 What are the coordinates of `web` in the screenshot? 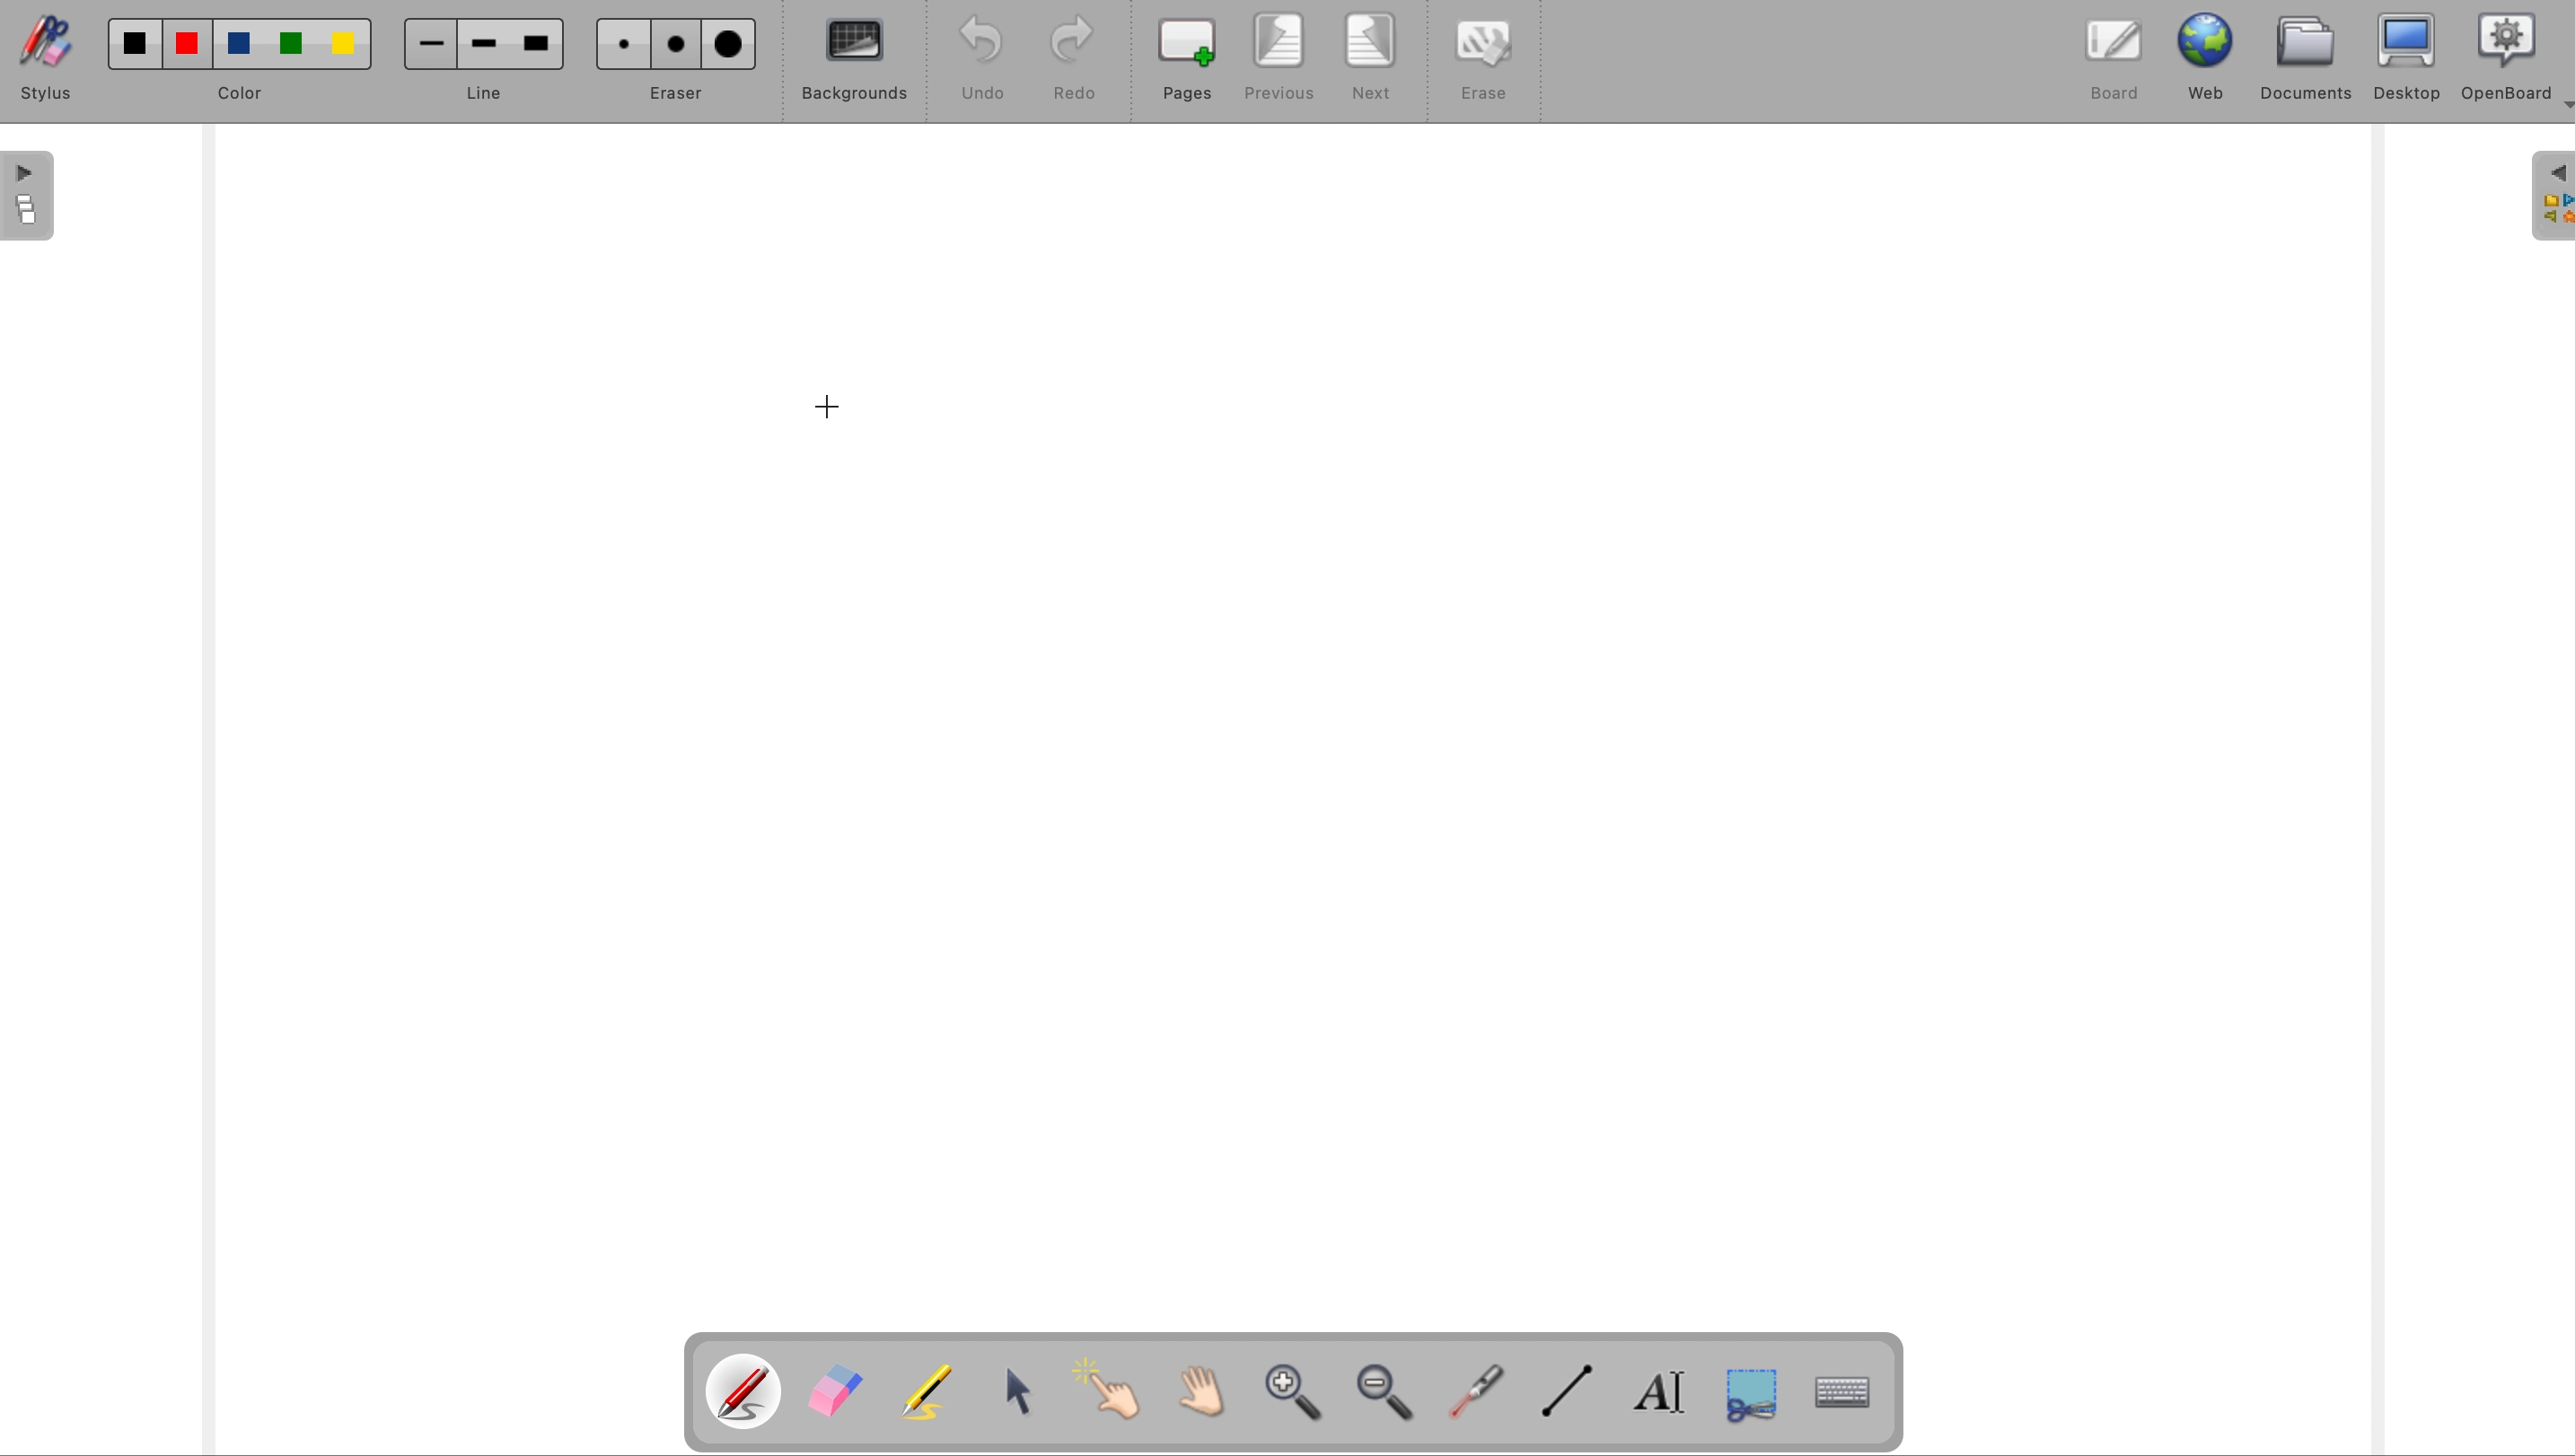 It's located at (2203, 60).